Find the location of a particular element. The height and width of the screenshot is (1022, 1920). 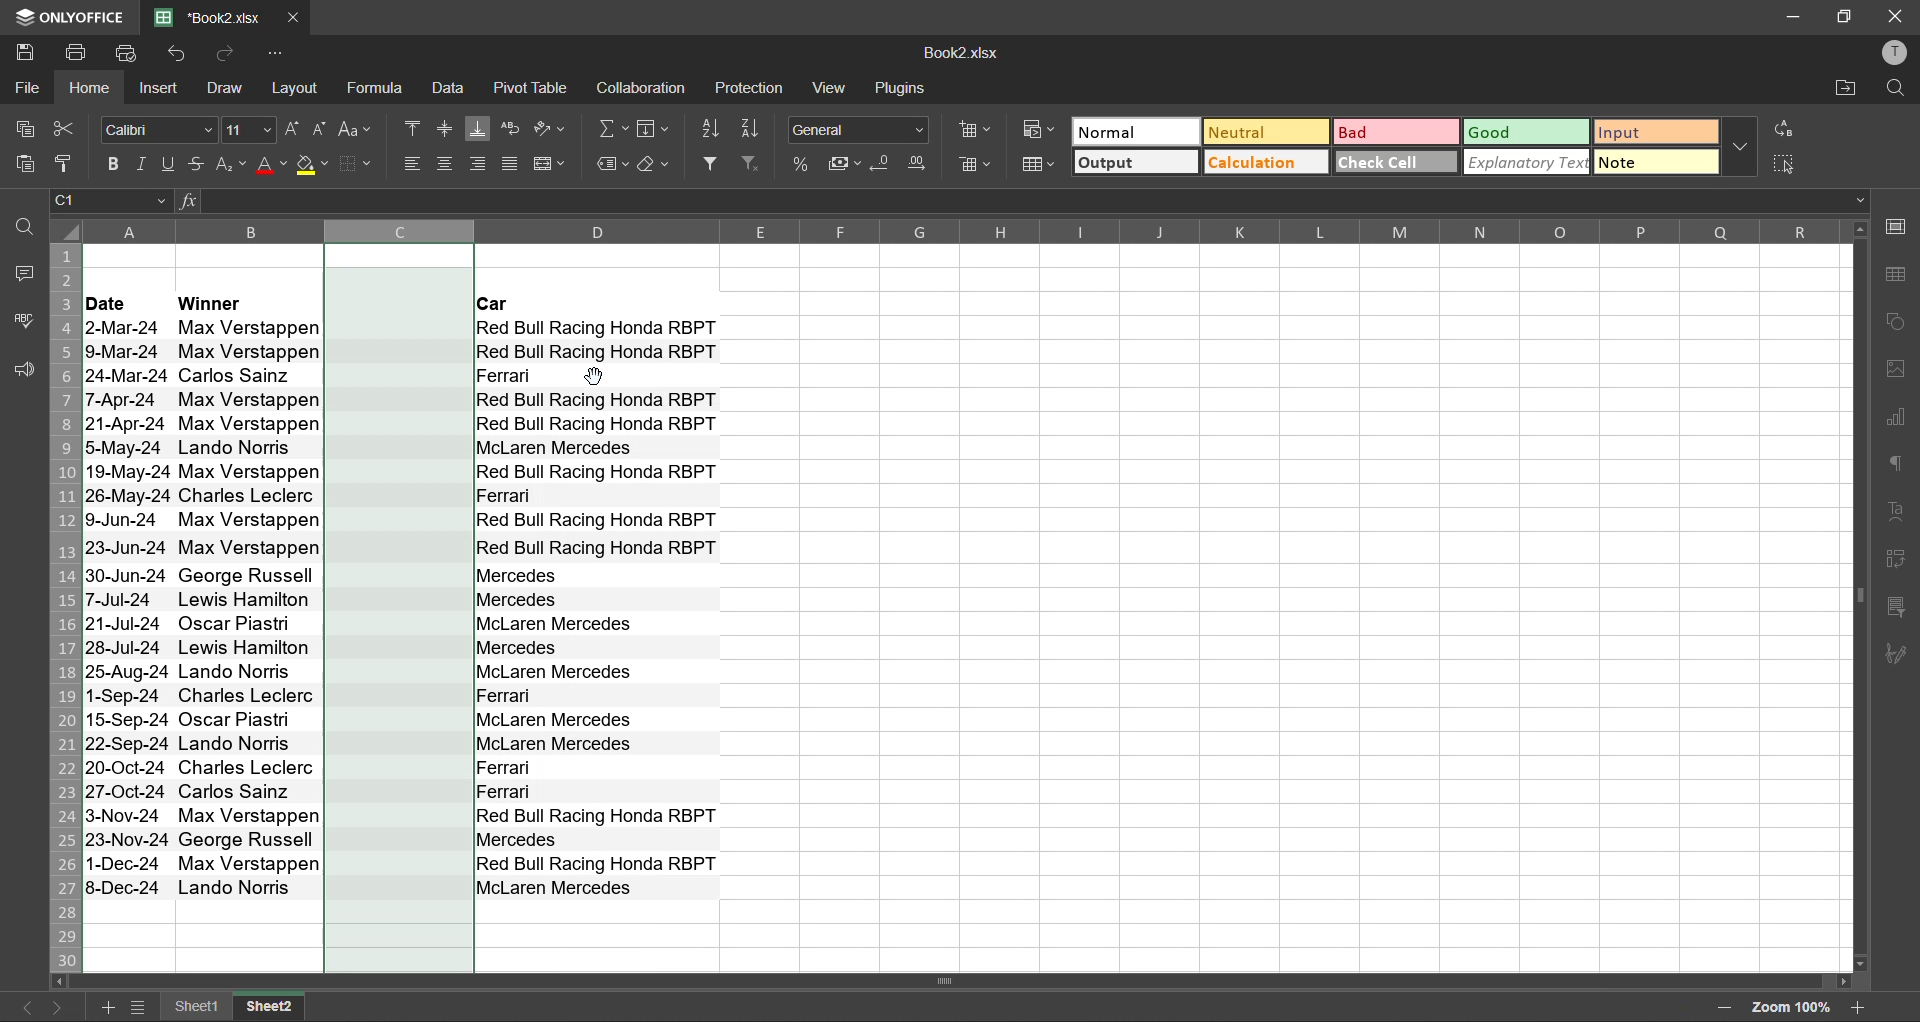

Book2.xlsx is located at coordinates (963, 55).